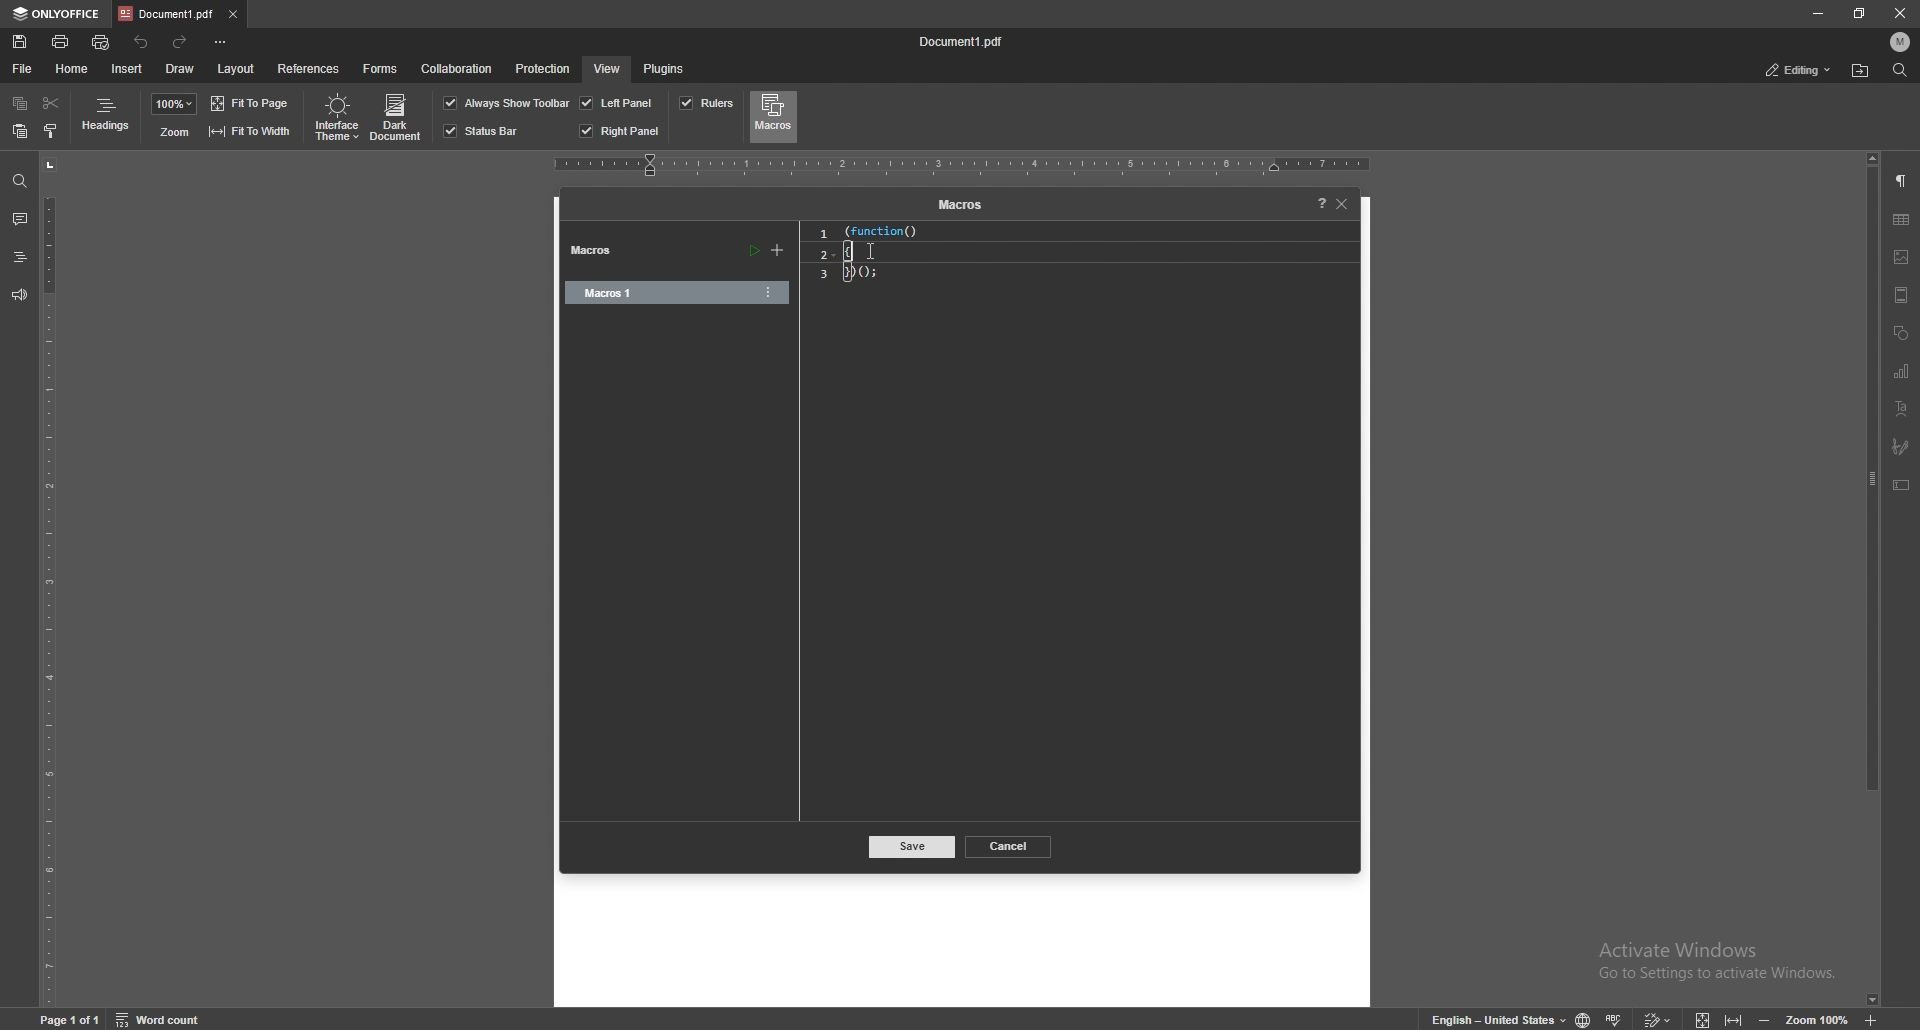 This screenshot has height=1030, width=1920. Describe the element at coordinates (142, 42) in the screenshot. I see `undo` at that location.